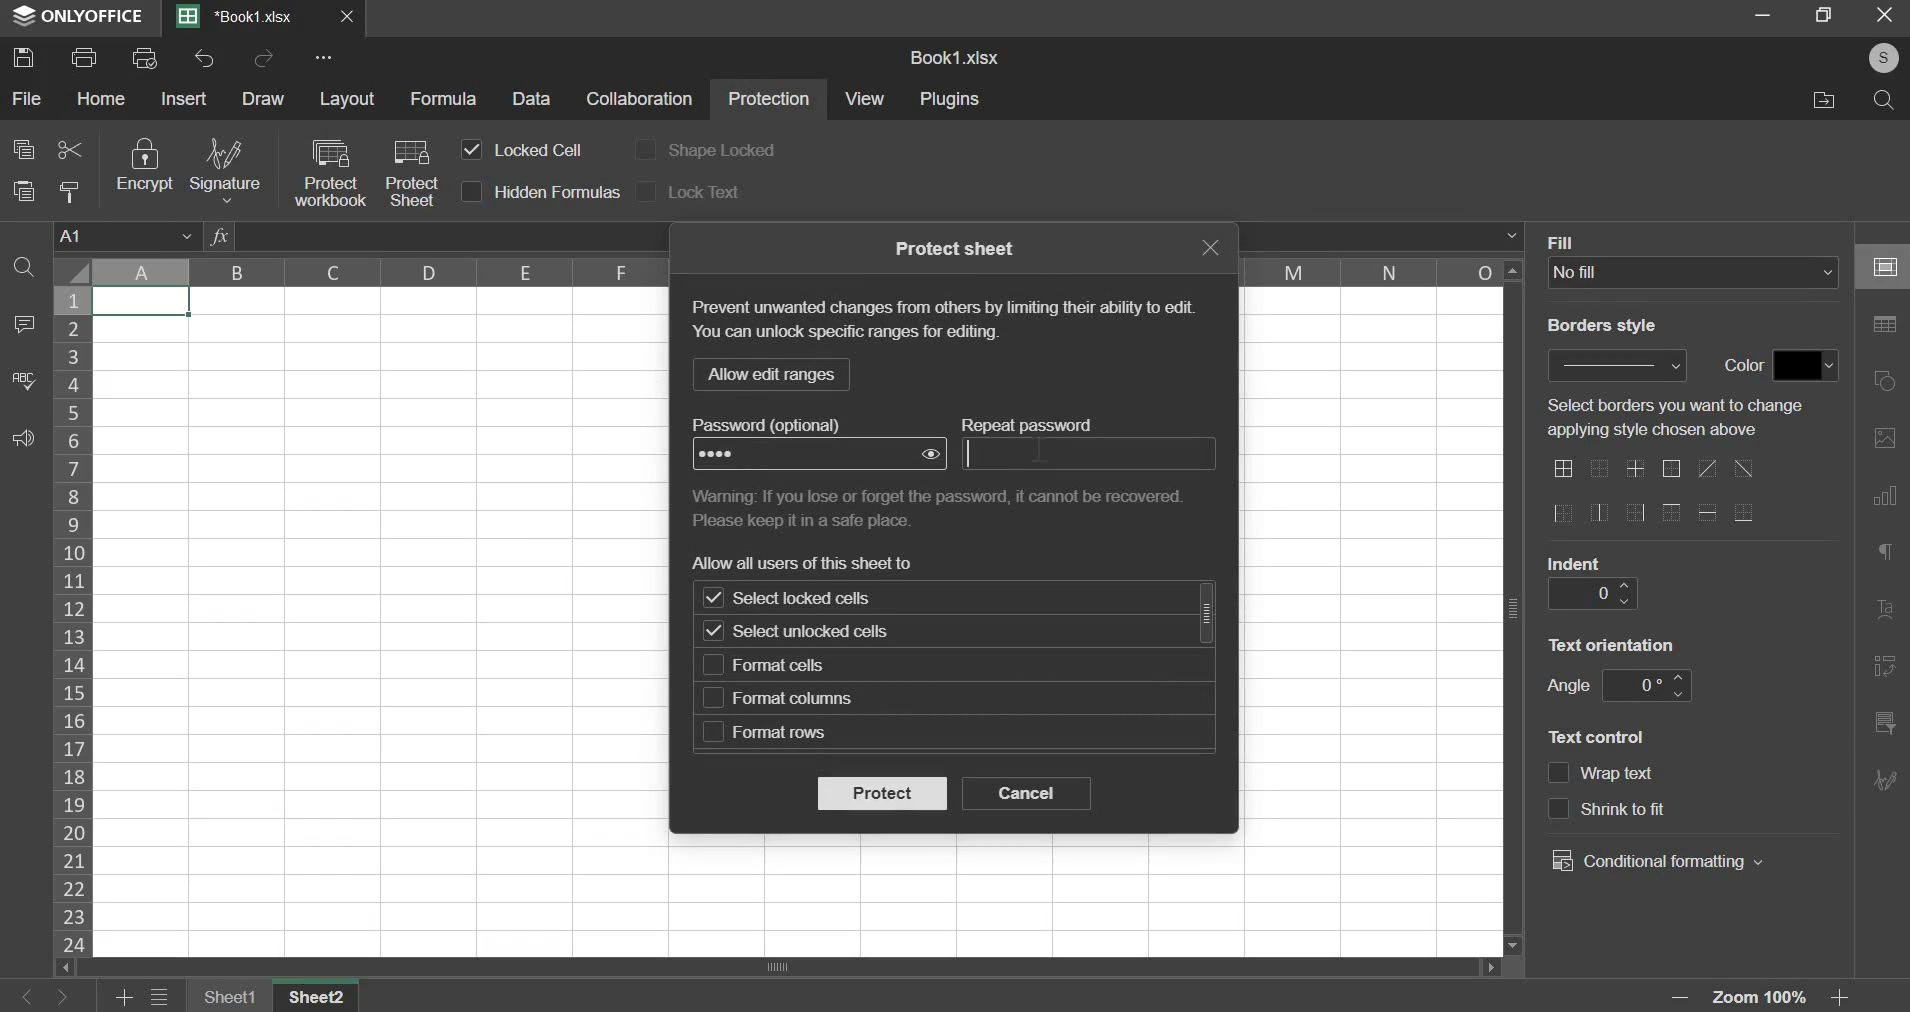 The width and height of the screenshot is (1910, 1012). What do you see at coordinates (24, 380) in the screenshot?
I see `spelling` at bounding box center [24, 380].